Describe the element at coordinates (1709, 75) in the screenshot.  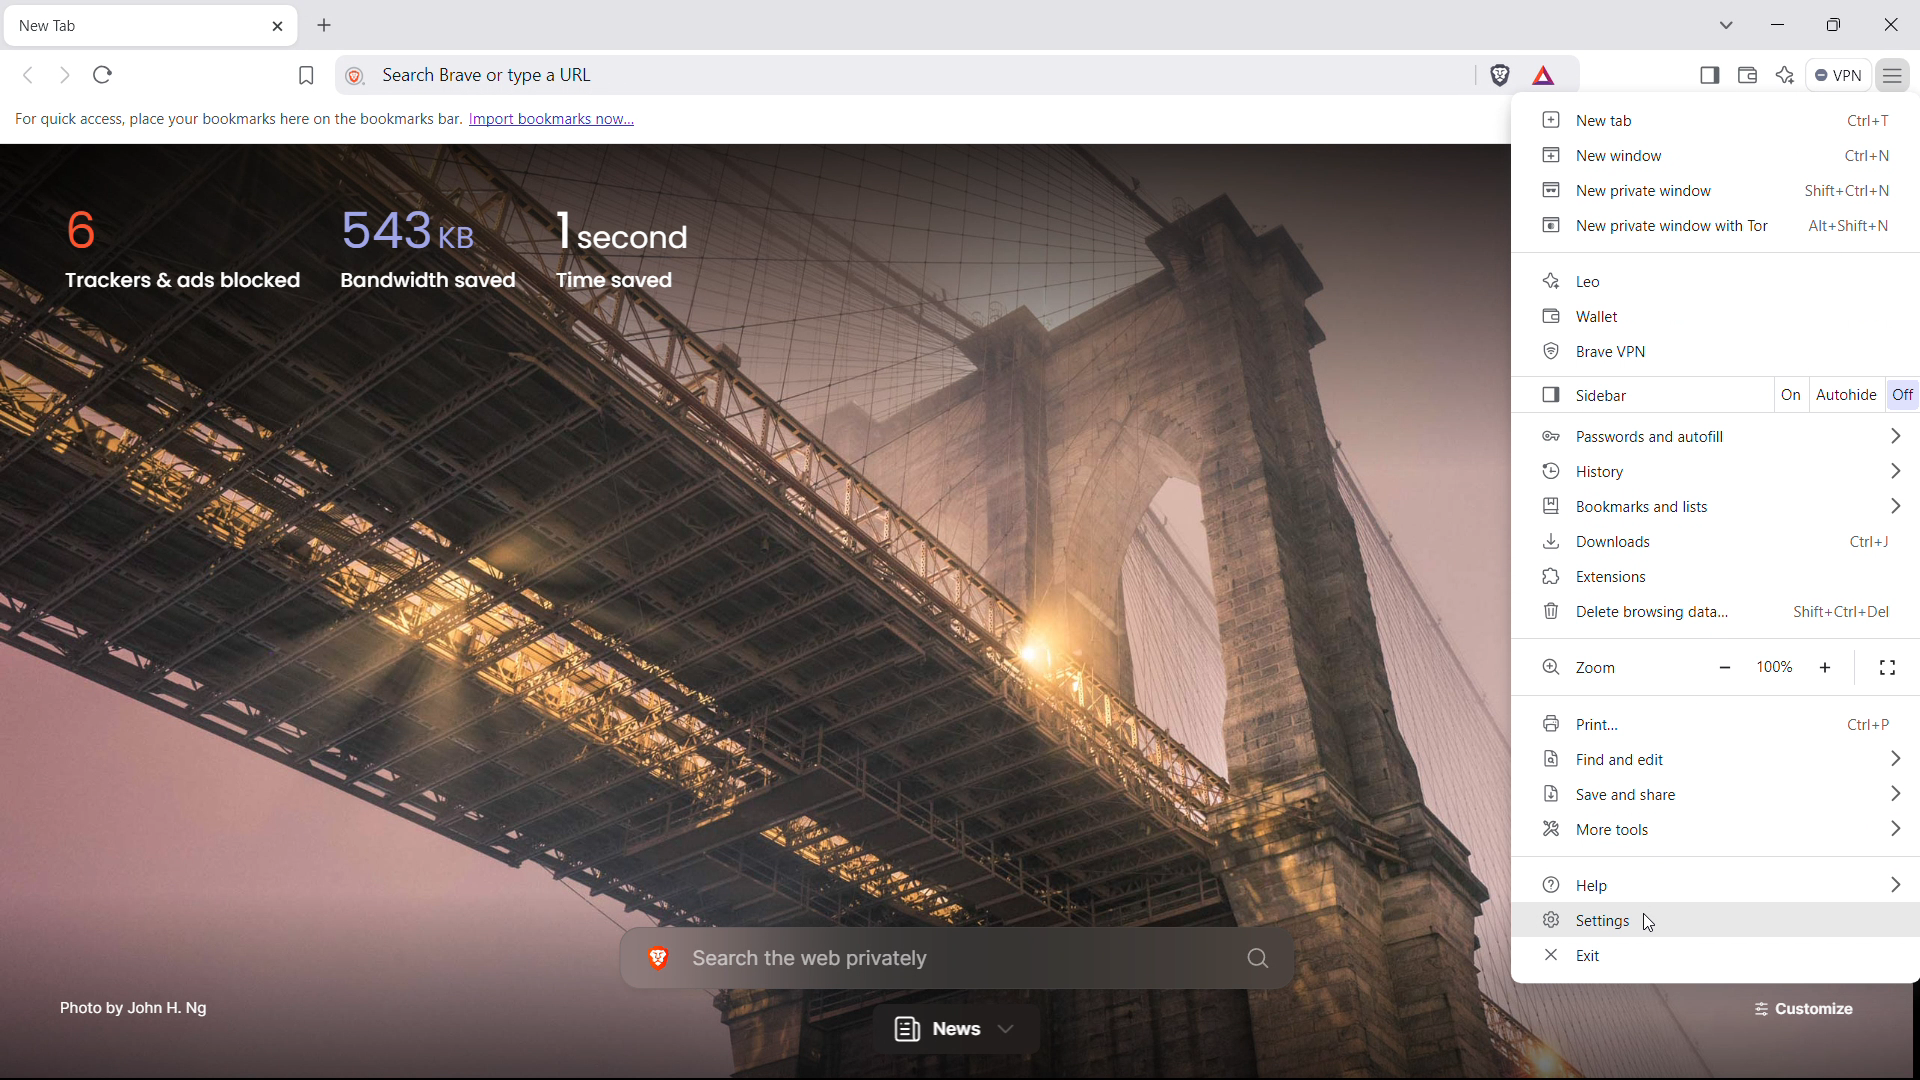
I see `open sidebar` at that location.